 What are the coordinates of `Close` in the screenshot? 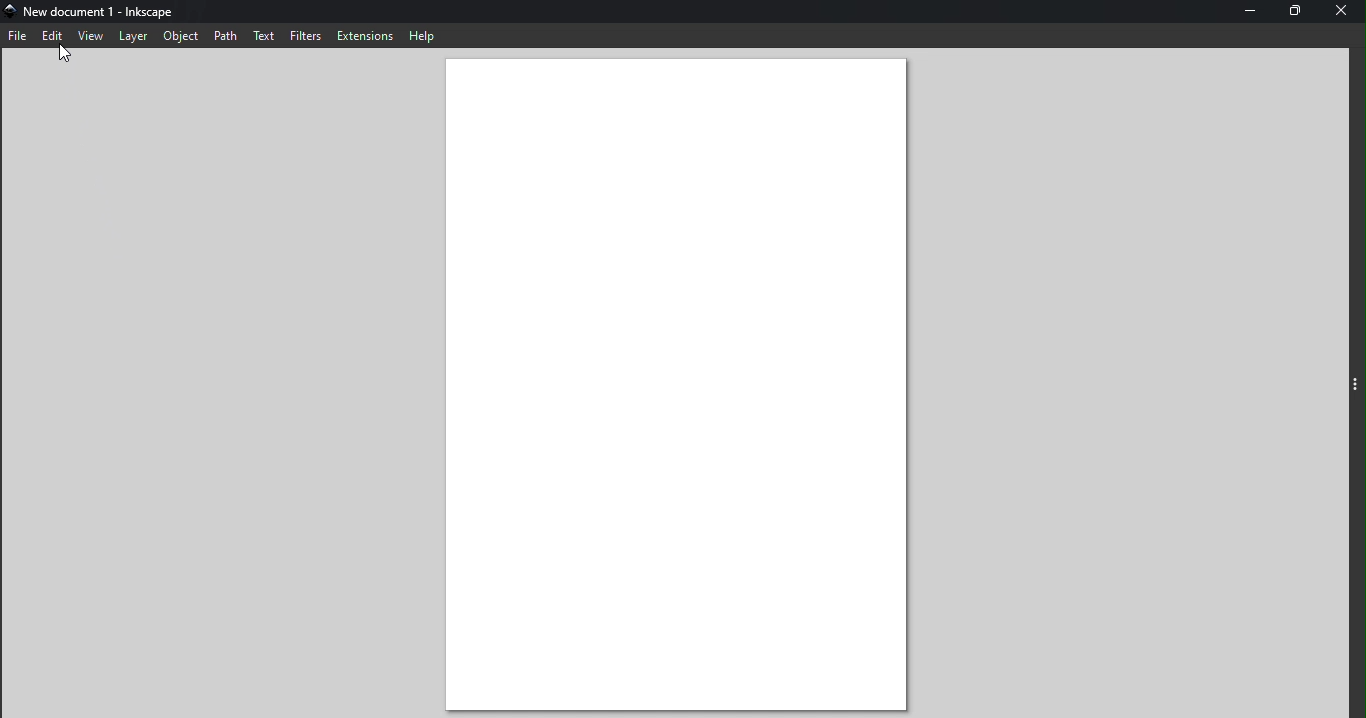 It's located at (1346, 12).